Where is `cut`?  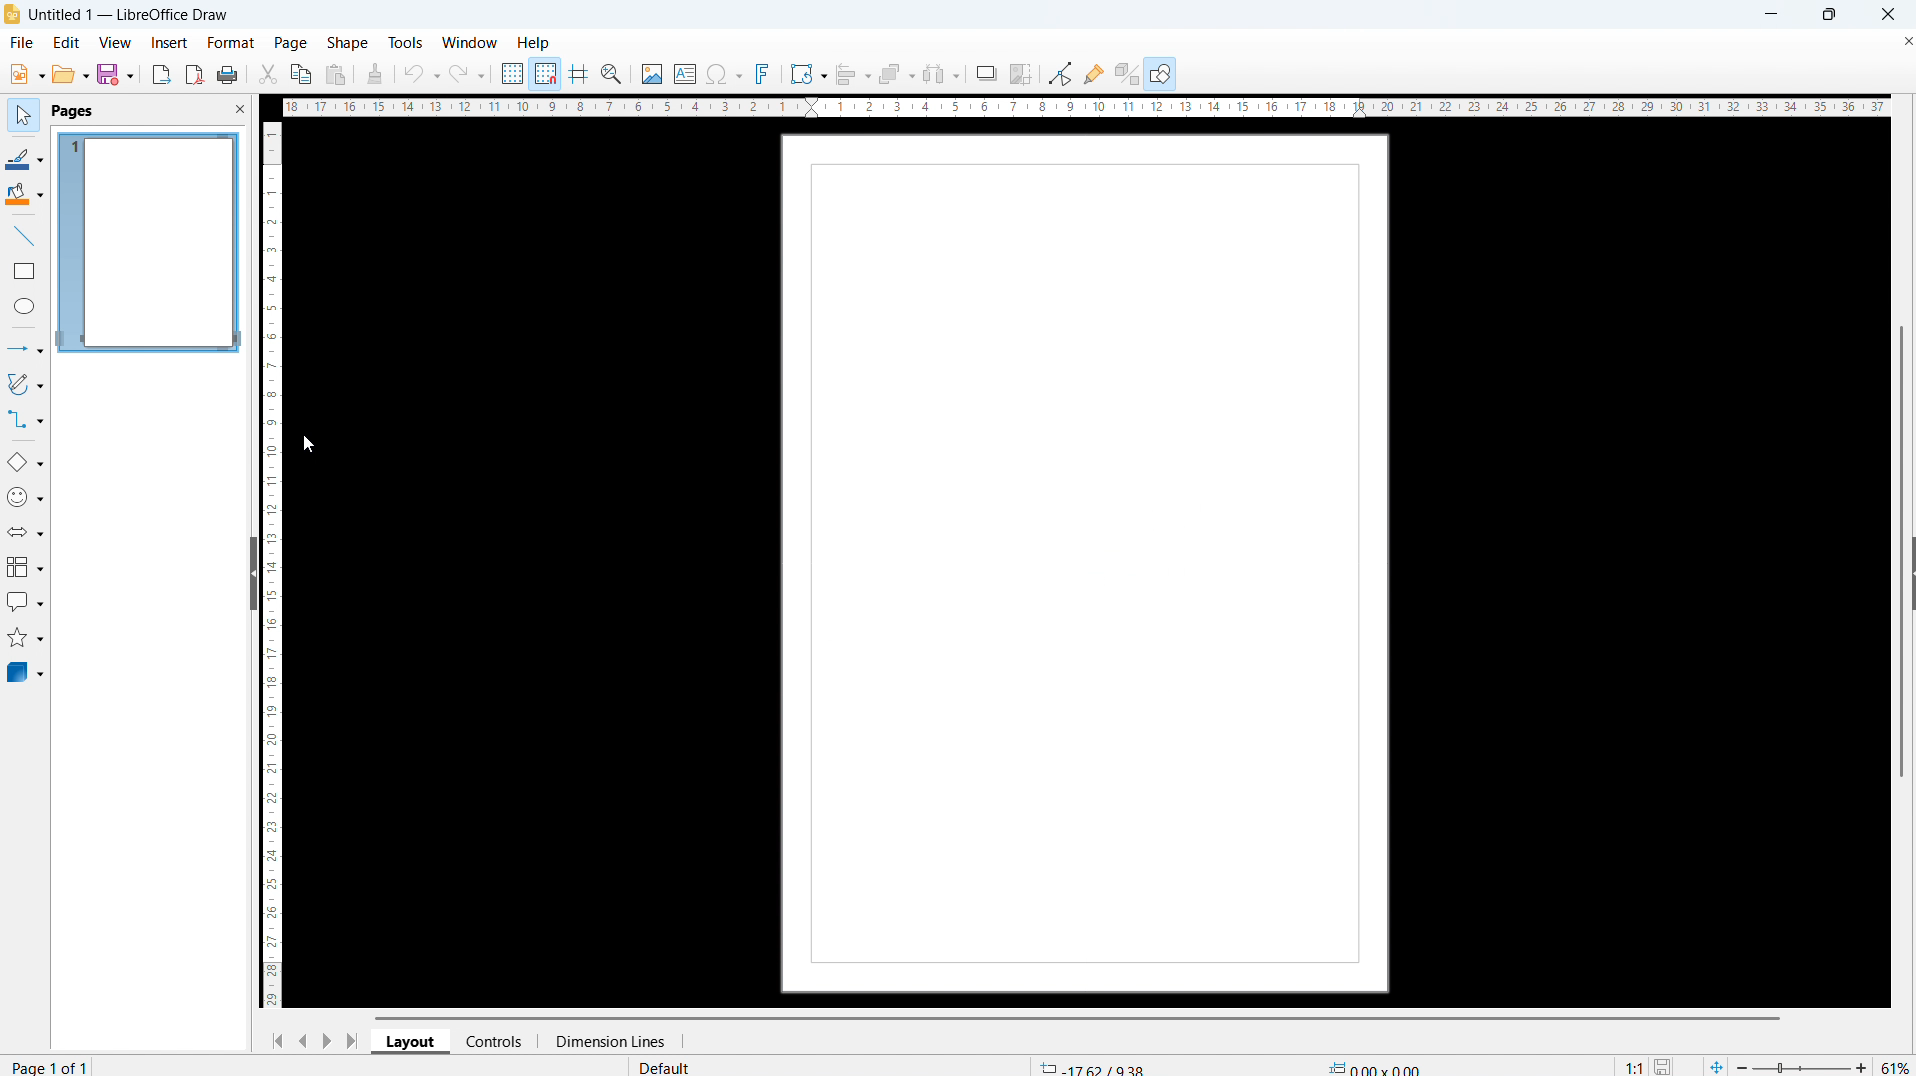 cut is located at coordinates (267, 73).